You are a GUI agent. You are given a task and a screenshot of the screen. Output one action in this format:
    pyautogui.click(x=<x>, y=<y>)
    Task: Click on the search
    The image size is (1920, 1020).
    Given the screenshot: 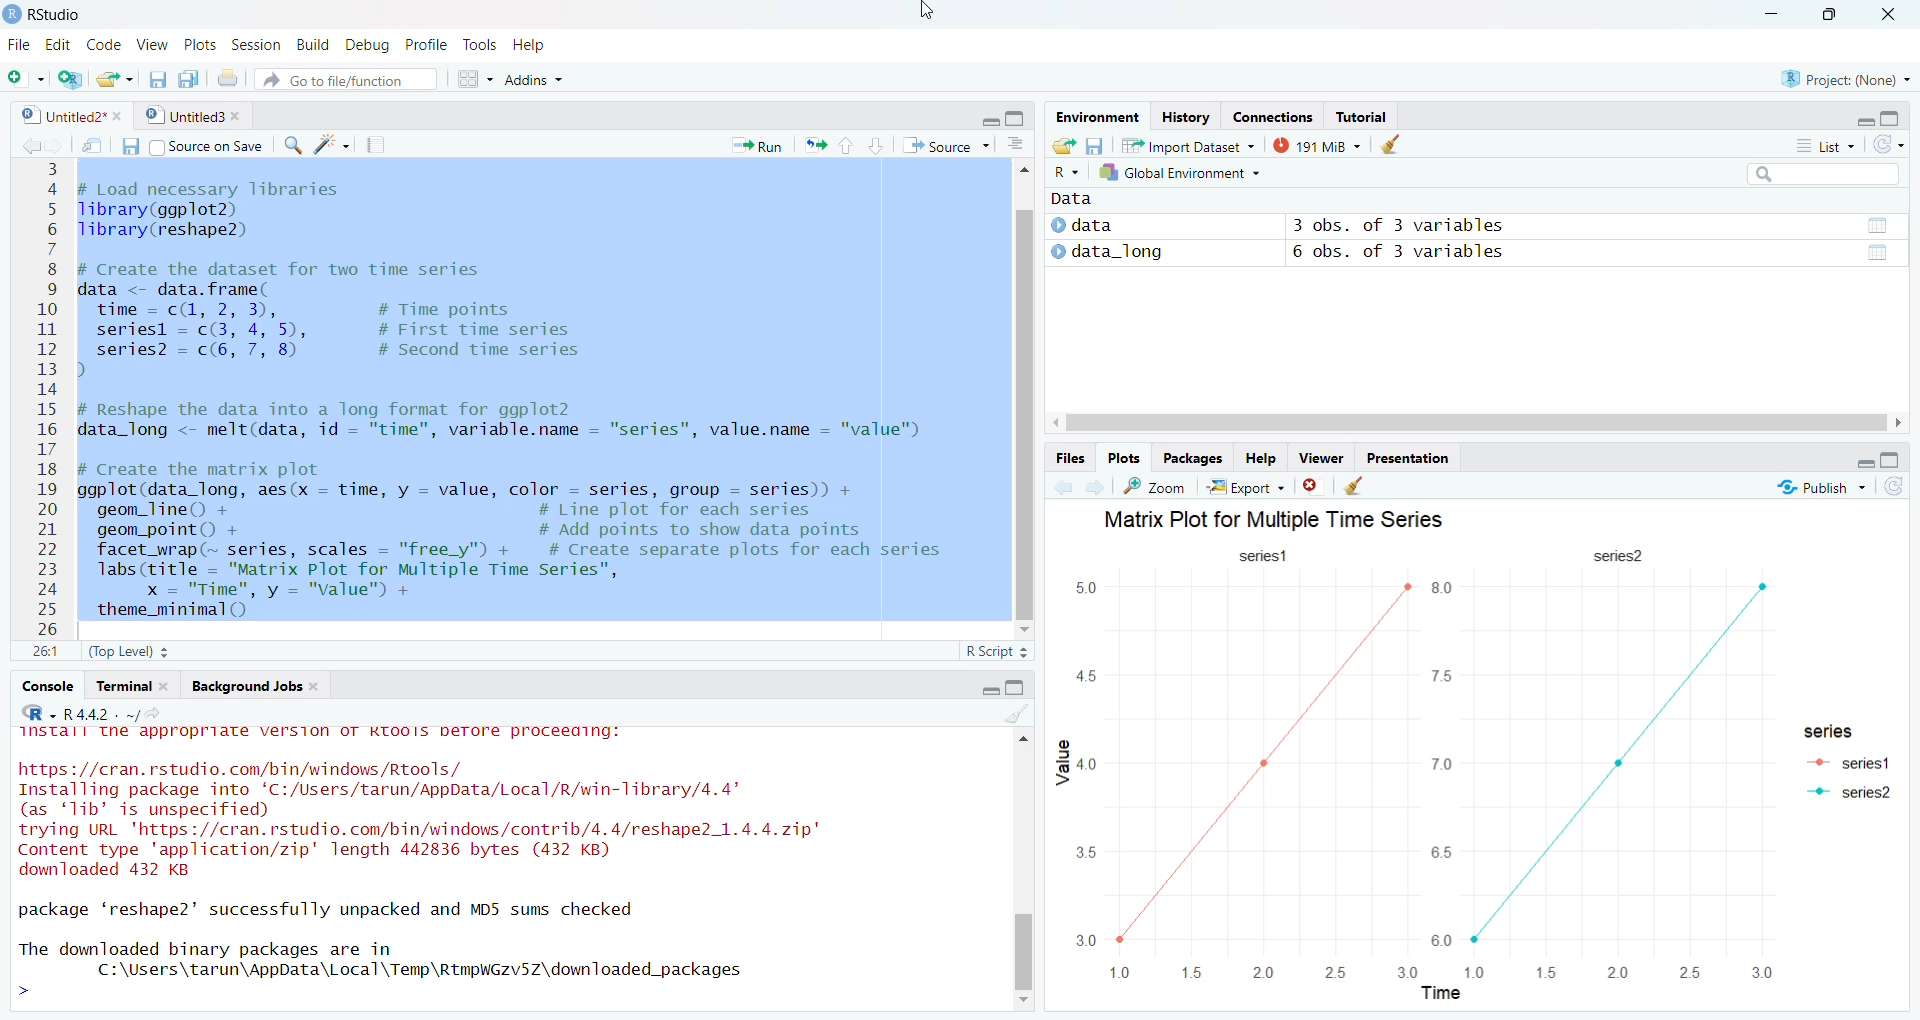 What is the action you would take?
    pyautogui.click(x=291, y=146)
    